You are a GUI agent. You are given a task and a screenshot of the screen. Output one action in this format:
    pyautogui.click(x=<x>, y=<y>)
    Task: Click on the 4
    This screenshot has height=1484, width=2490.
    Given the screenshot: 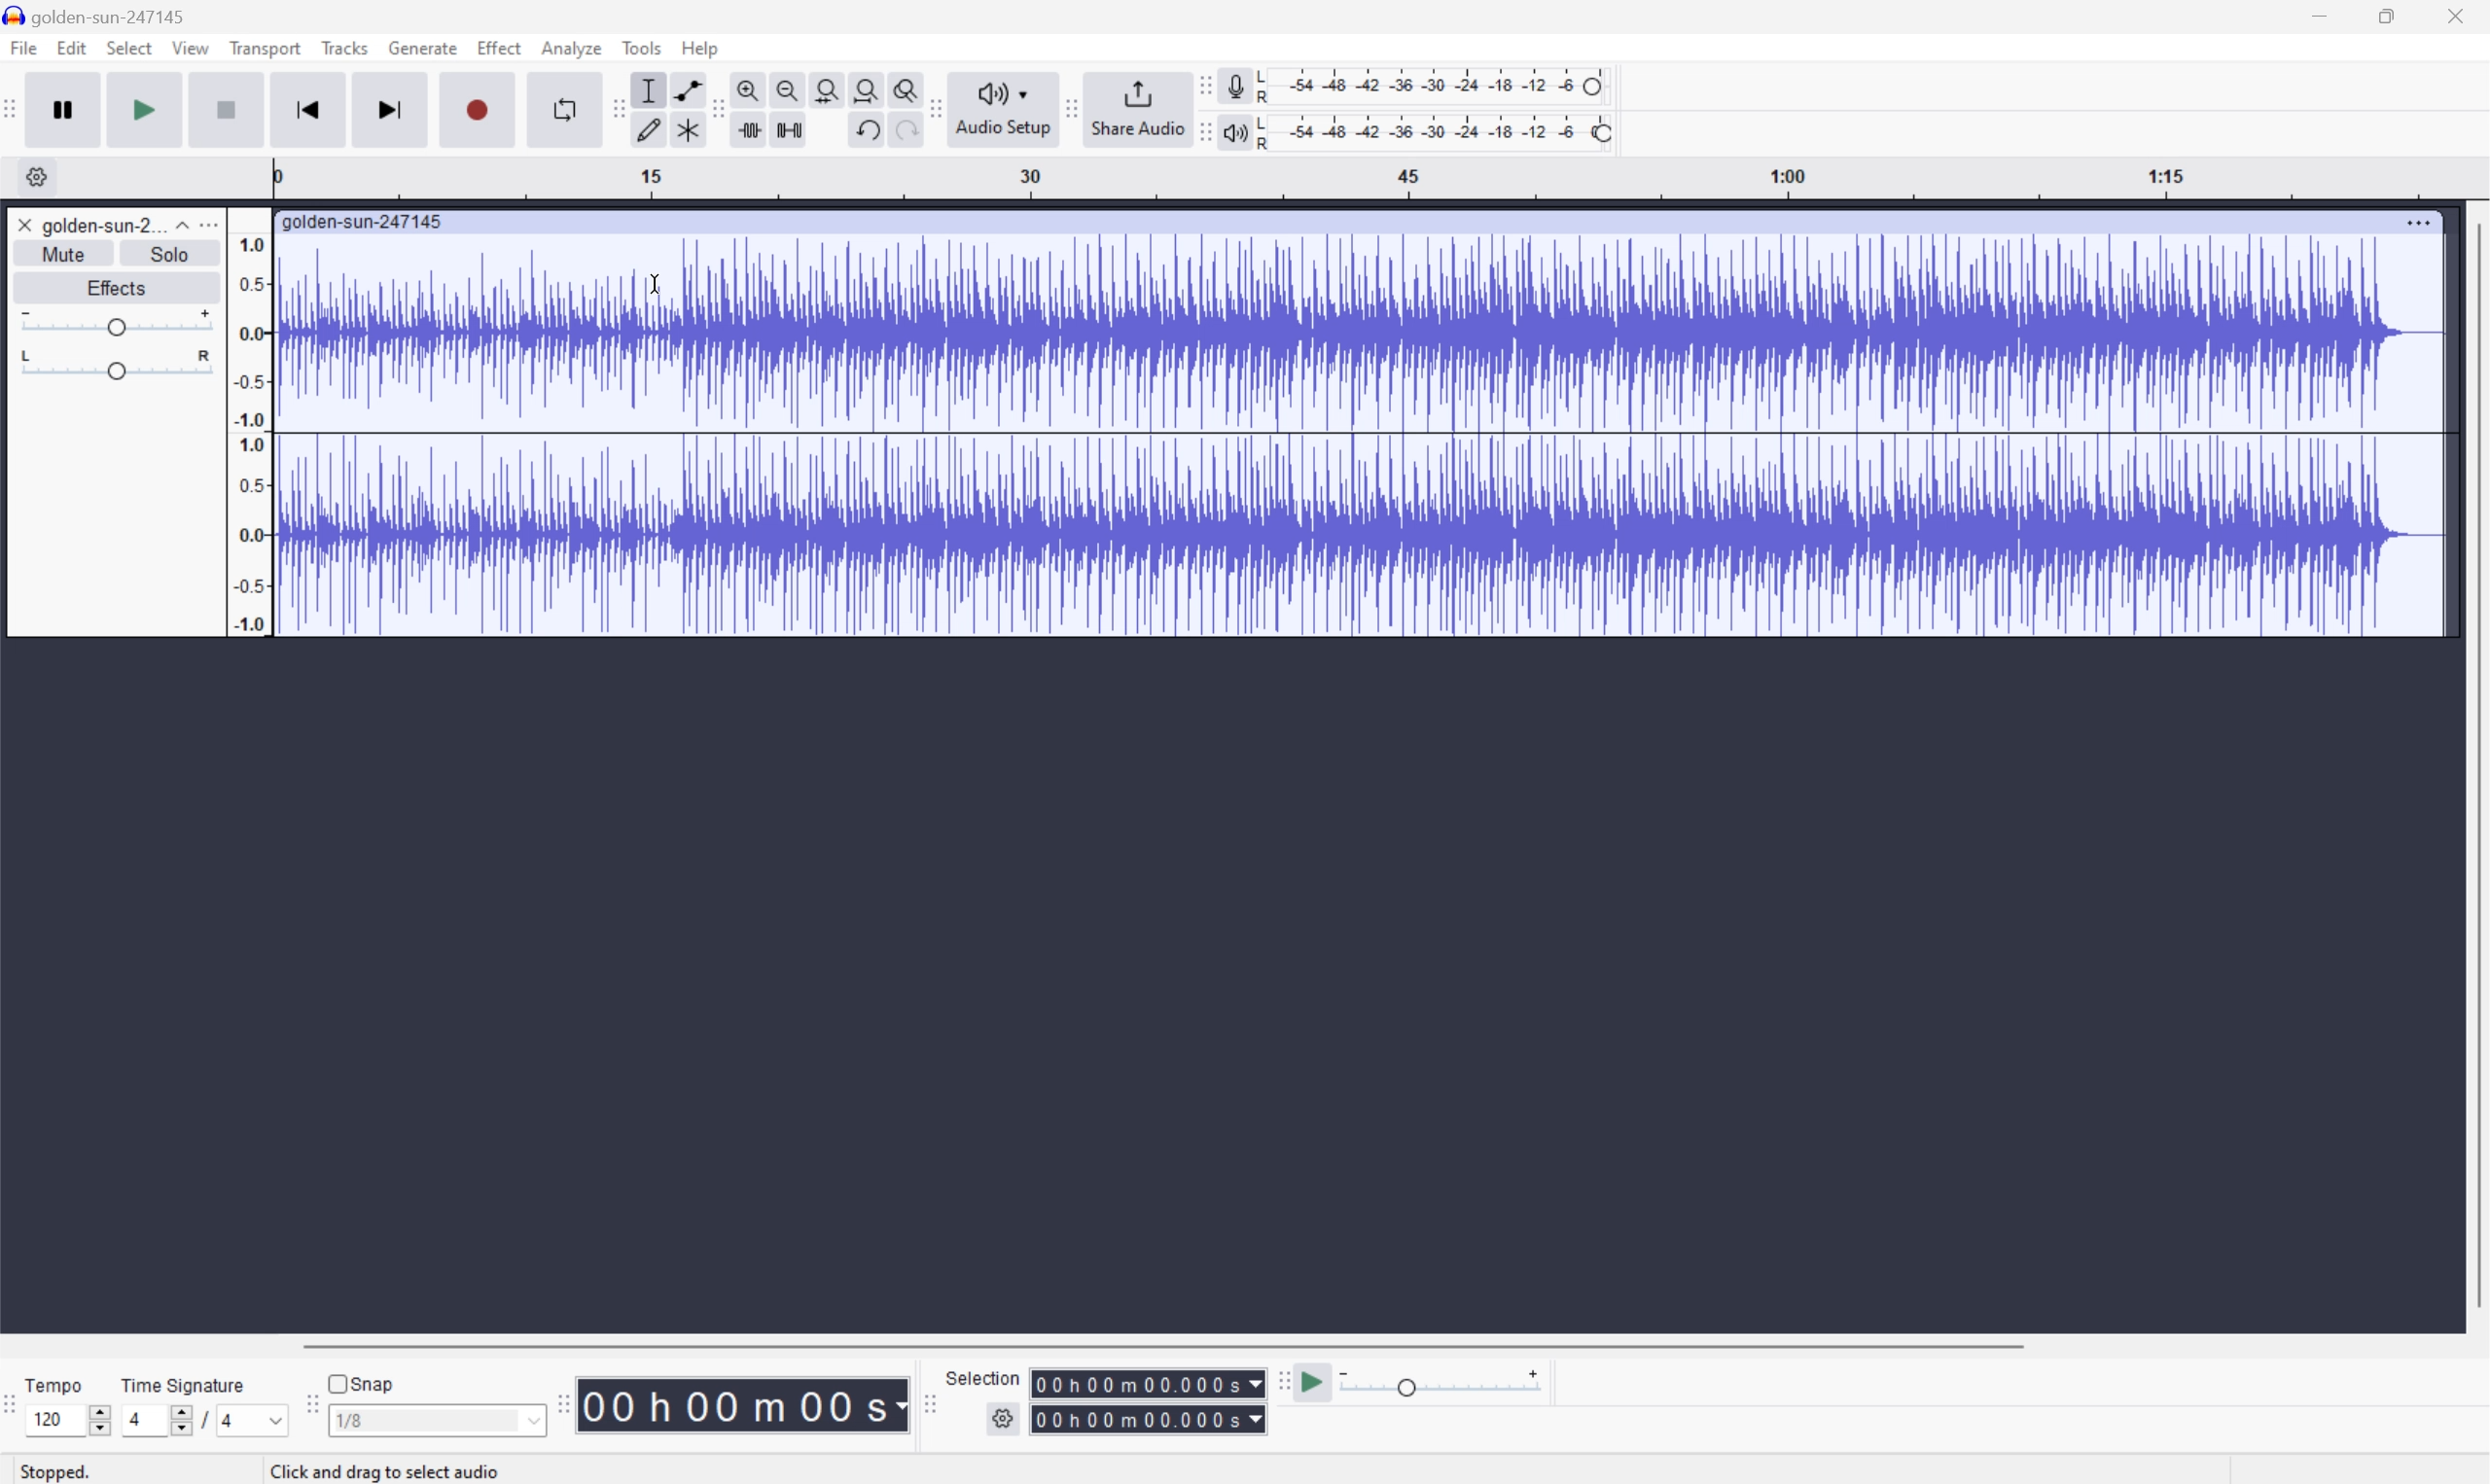 What is the action you would take?
    pyautogui.click(x=132, y=1420)
    